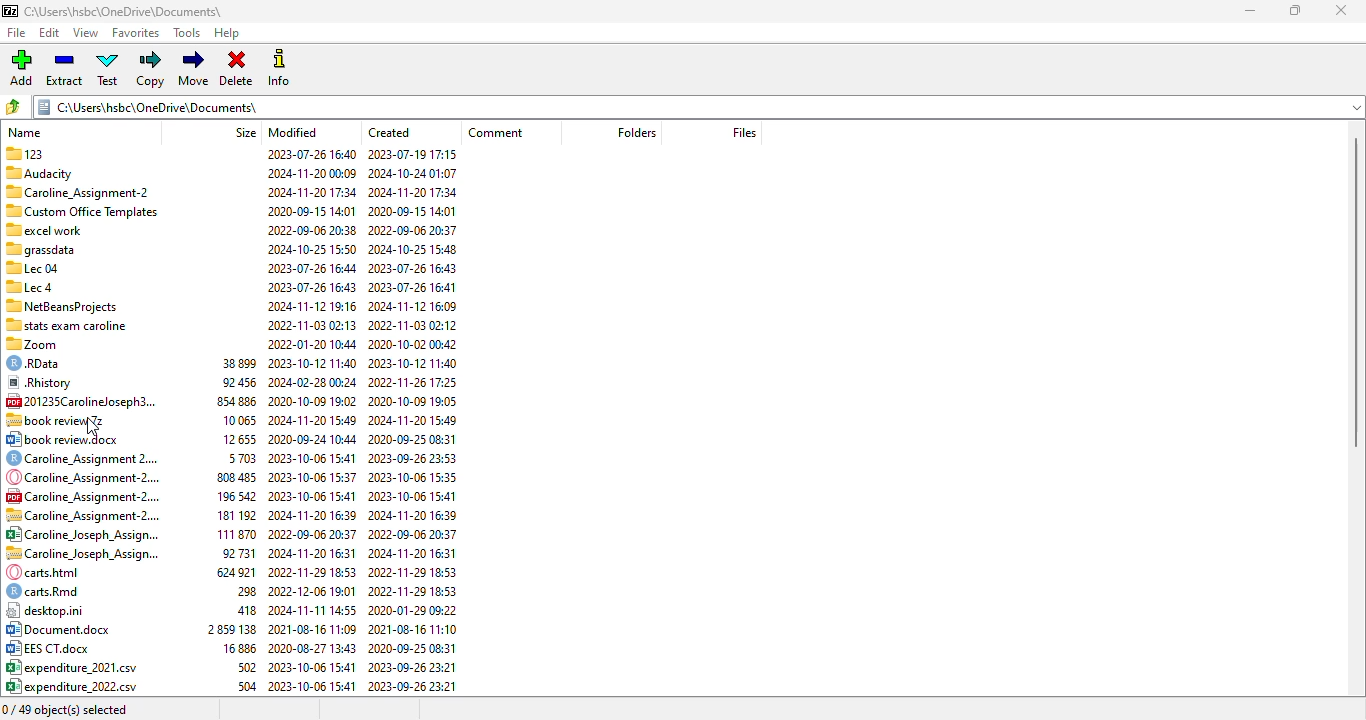  I want to click on  excel work, so click(45, 228).